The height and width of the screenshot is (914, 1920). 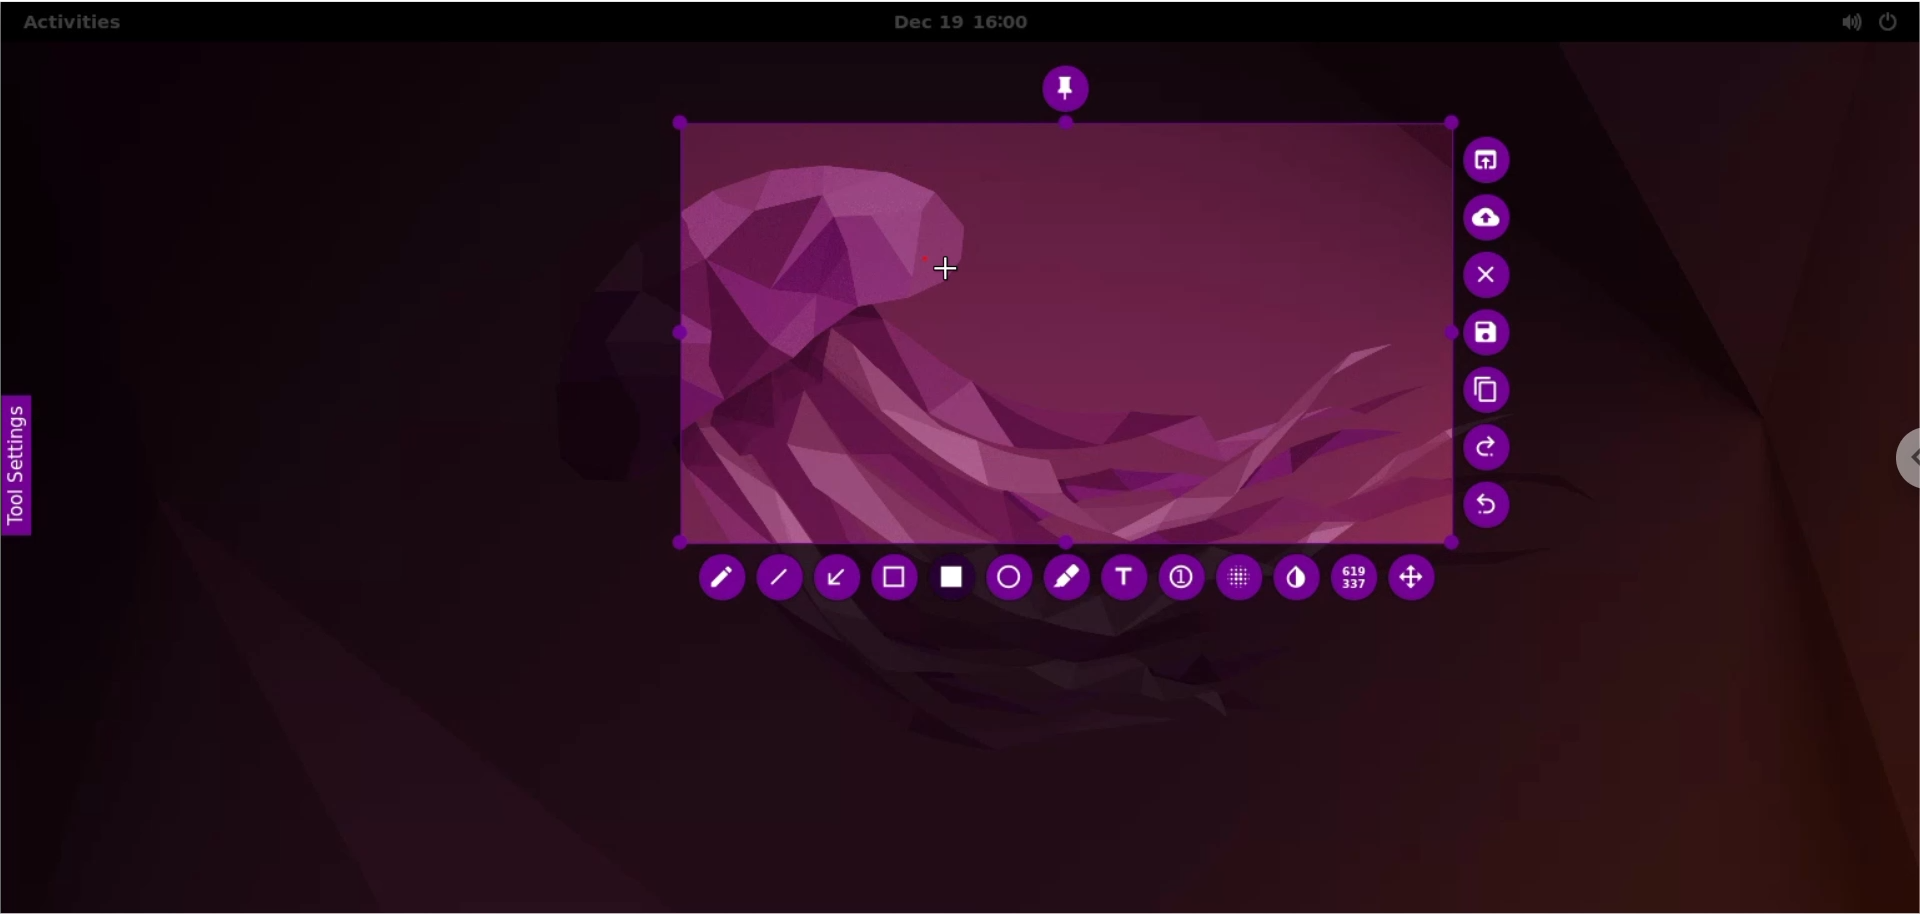 I want to click on rectangle tool, so click(x=952, y=579).